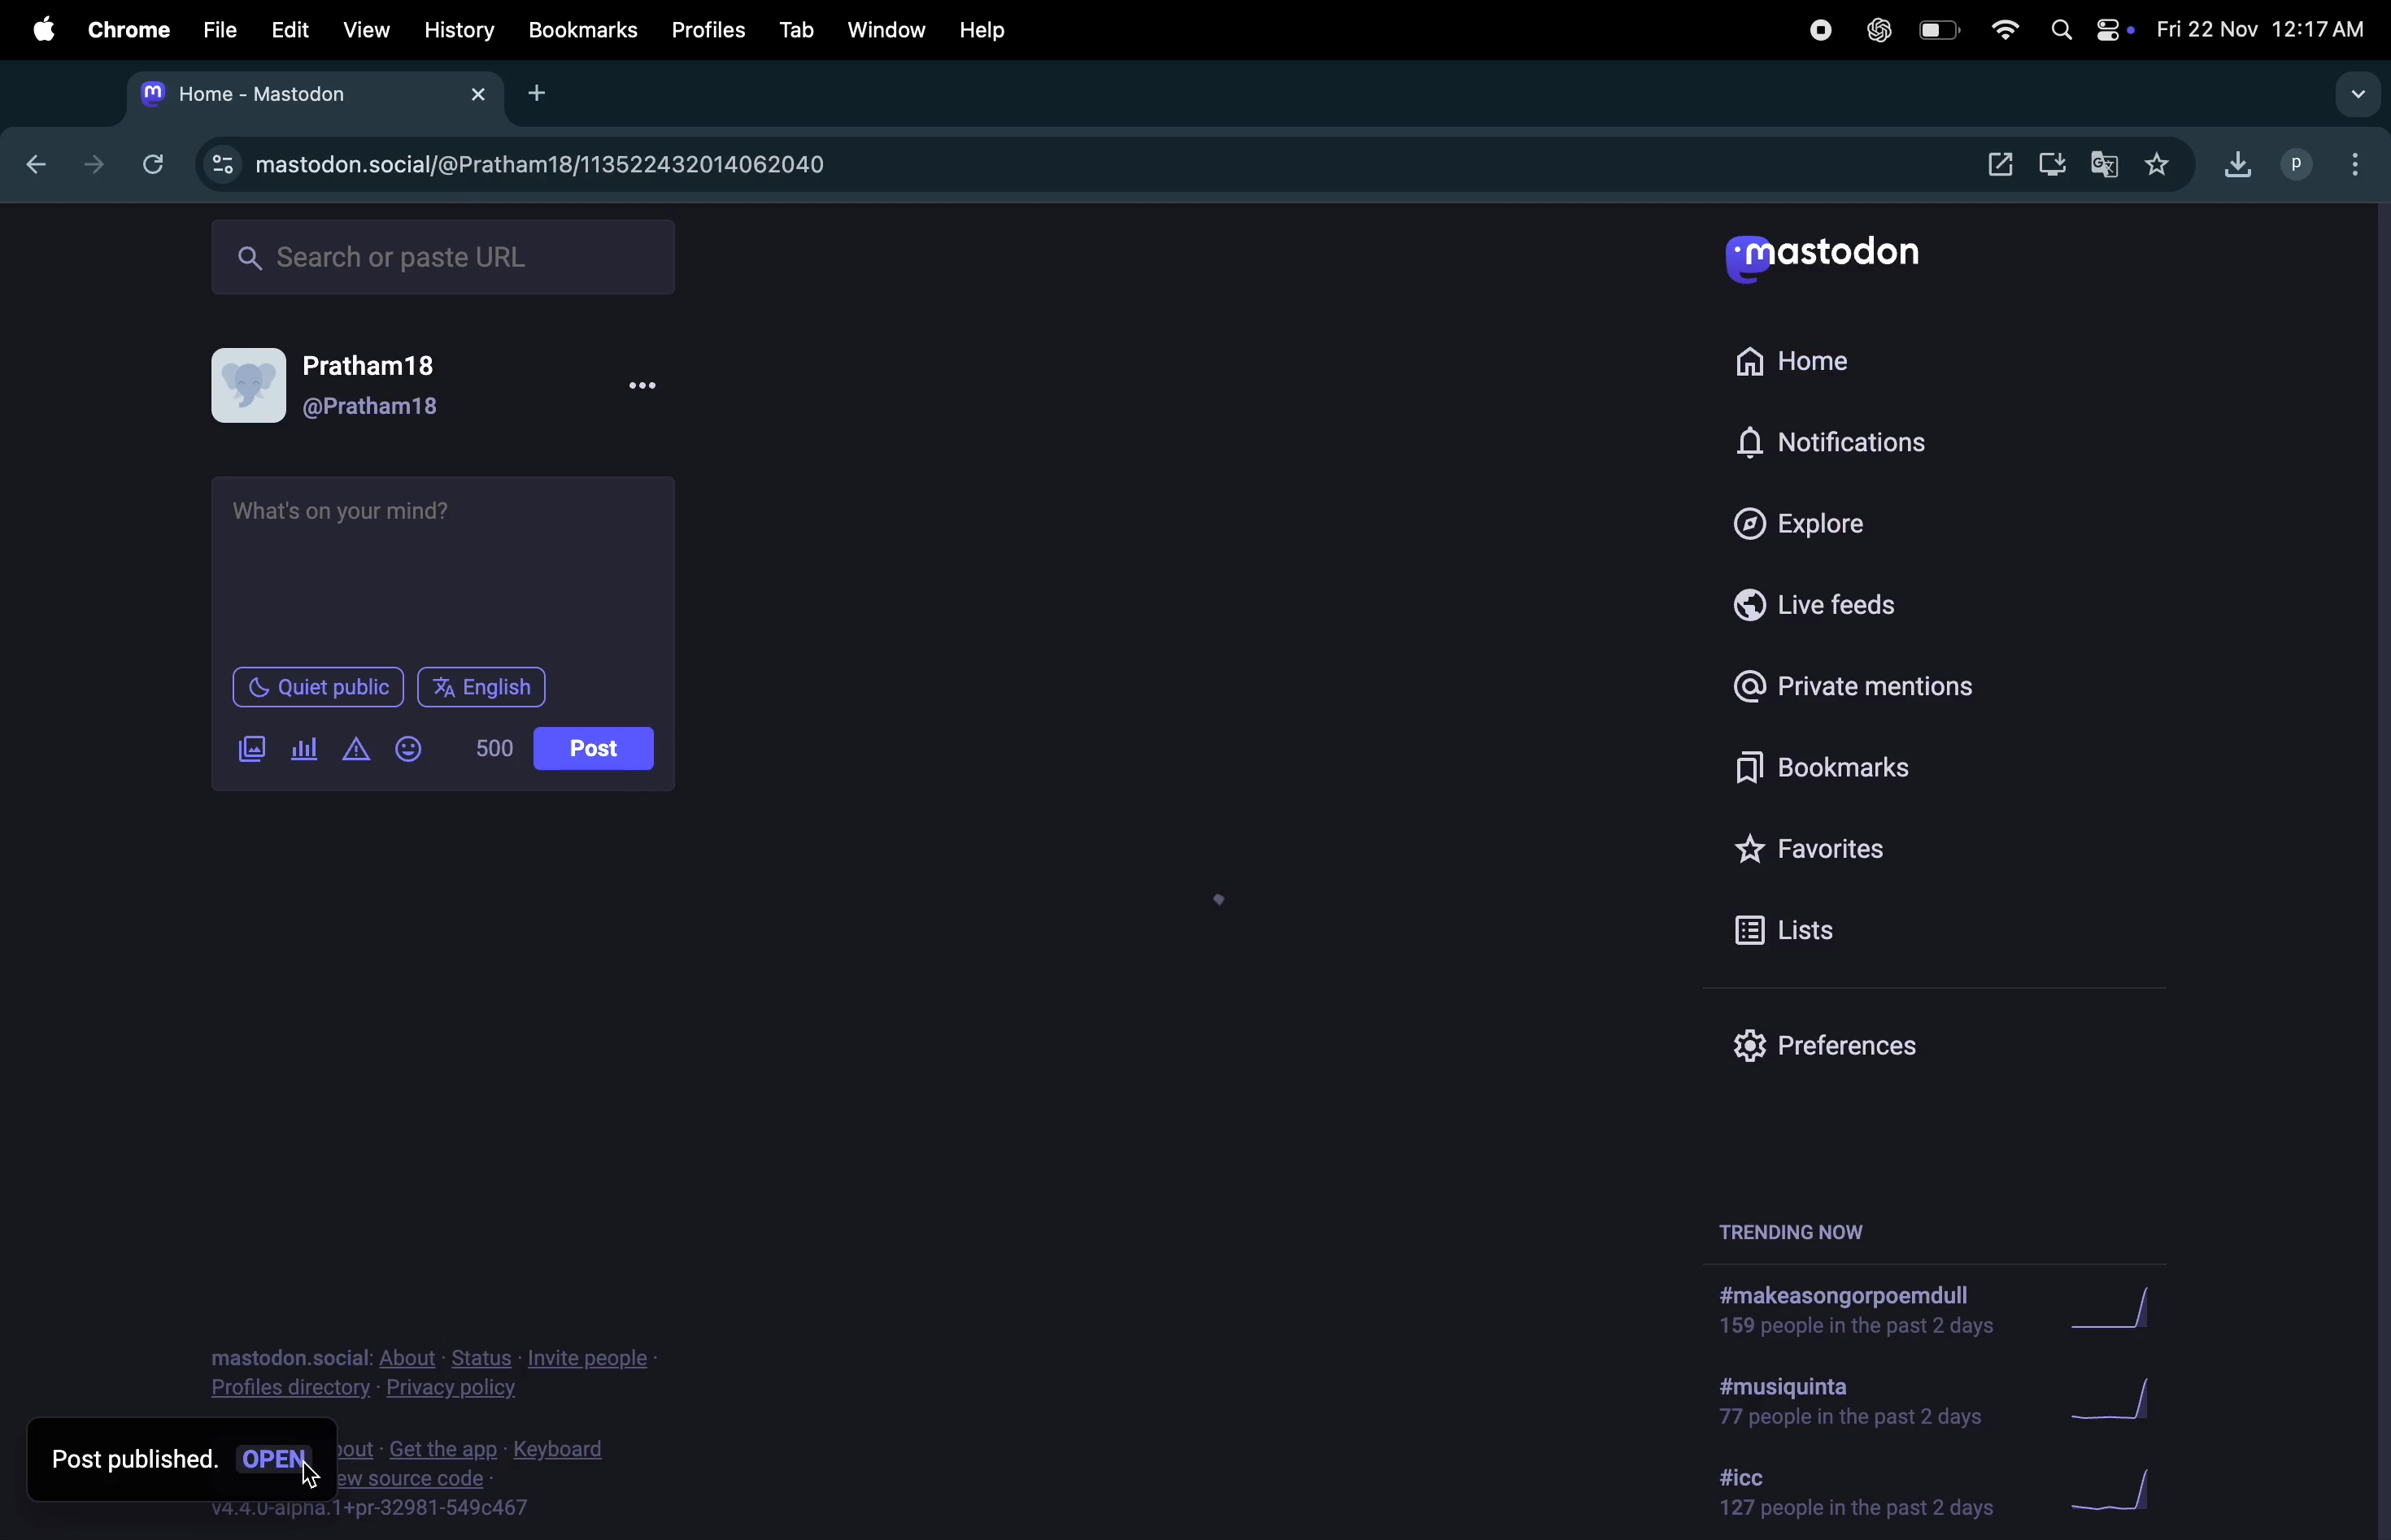  I want to click on hash tag, so click(1852, 1402).